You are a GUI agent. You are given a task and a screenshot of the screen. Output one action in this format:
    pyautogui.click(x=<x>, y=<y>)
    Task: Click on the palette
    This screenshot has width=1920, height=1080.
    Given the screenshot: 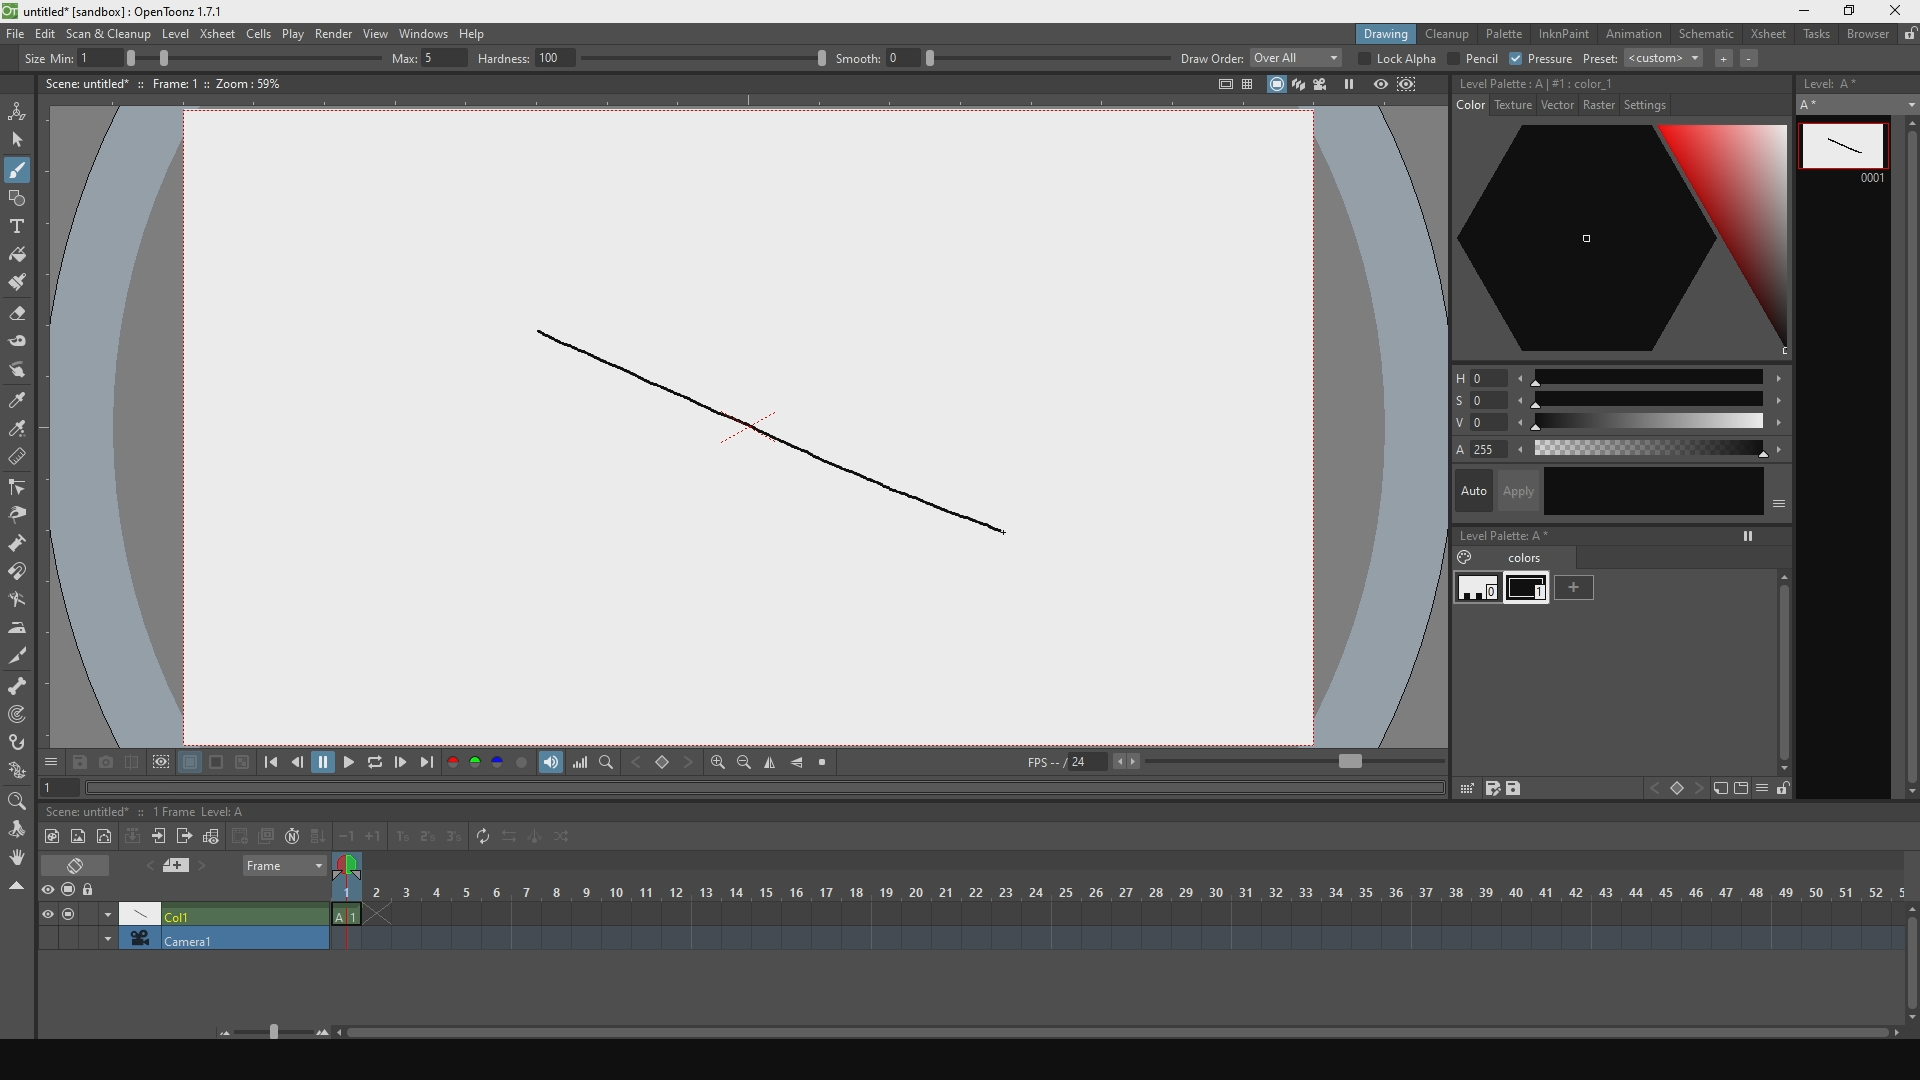 What is the action you would take?
    pyautogui.click(x=1505, y=35)
    